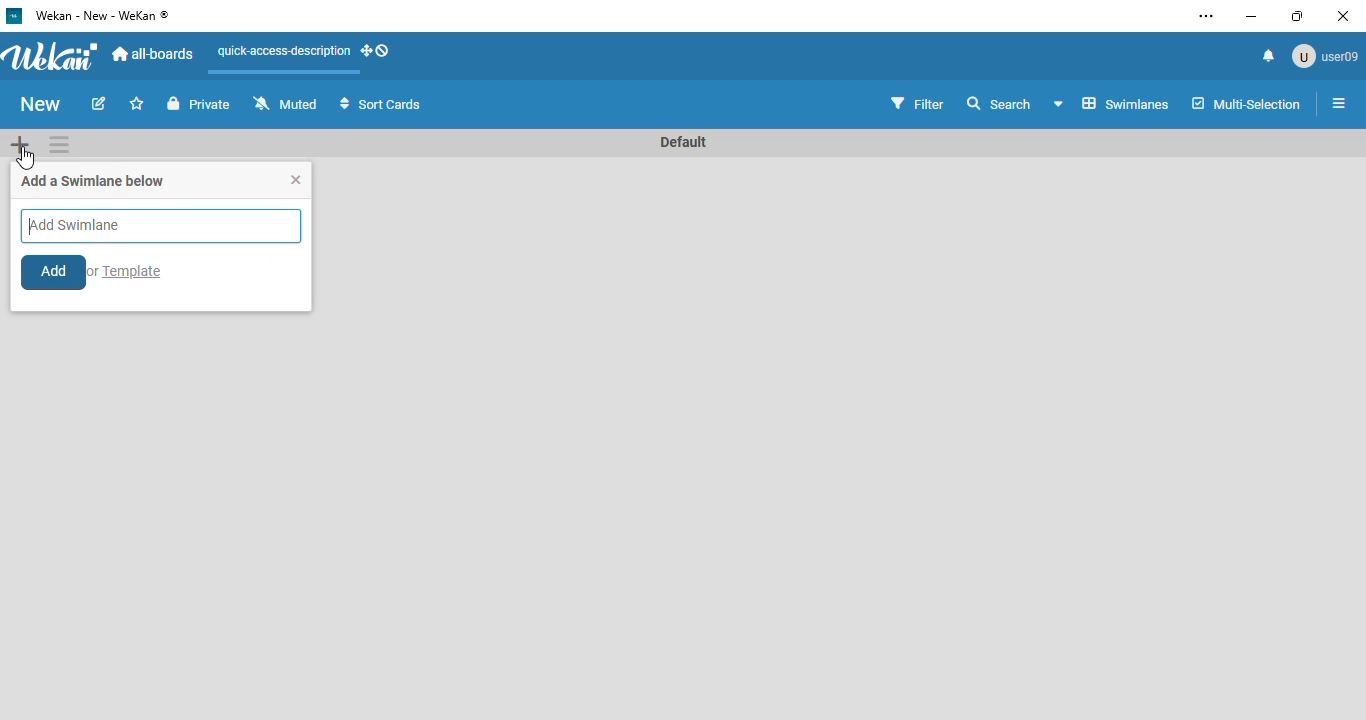 This screenshot has width=1366, height=720. Describe the element at coordinates (25, 159) in the screenshot. I see `cursor` at that location.